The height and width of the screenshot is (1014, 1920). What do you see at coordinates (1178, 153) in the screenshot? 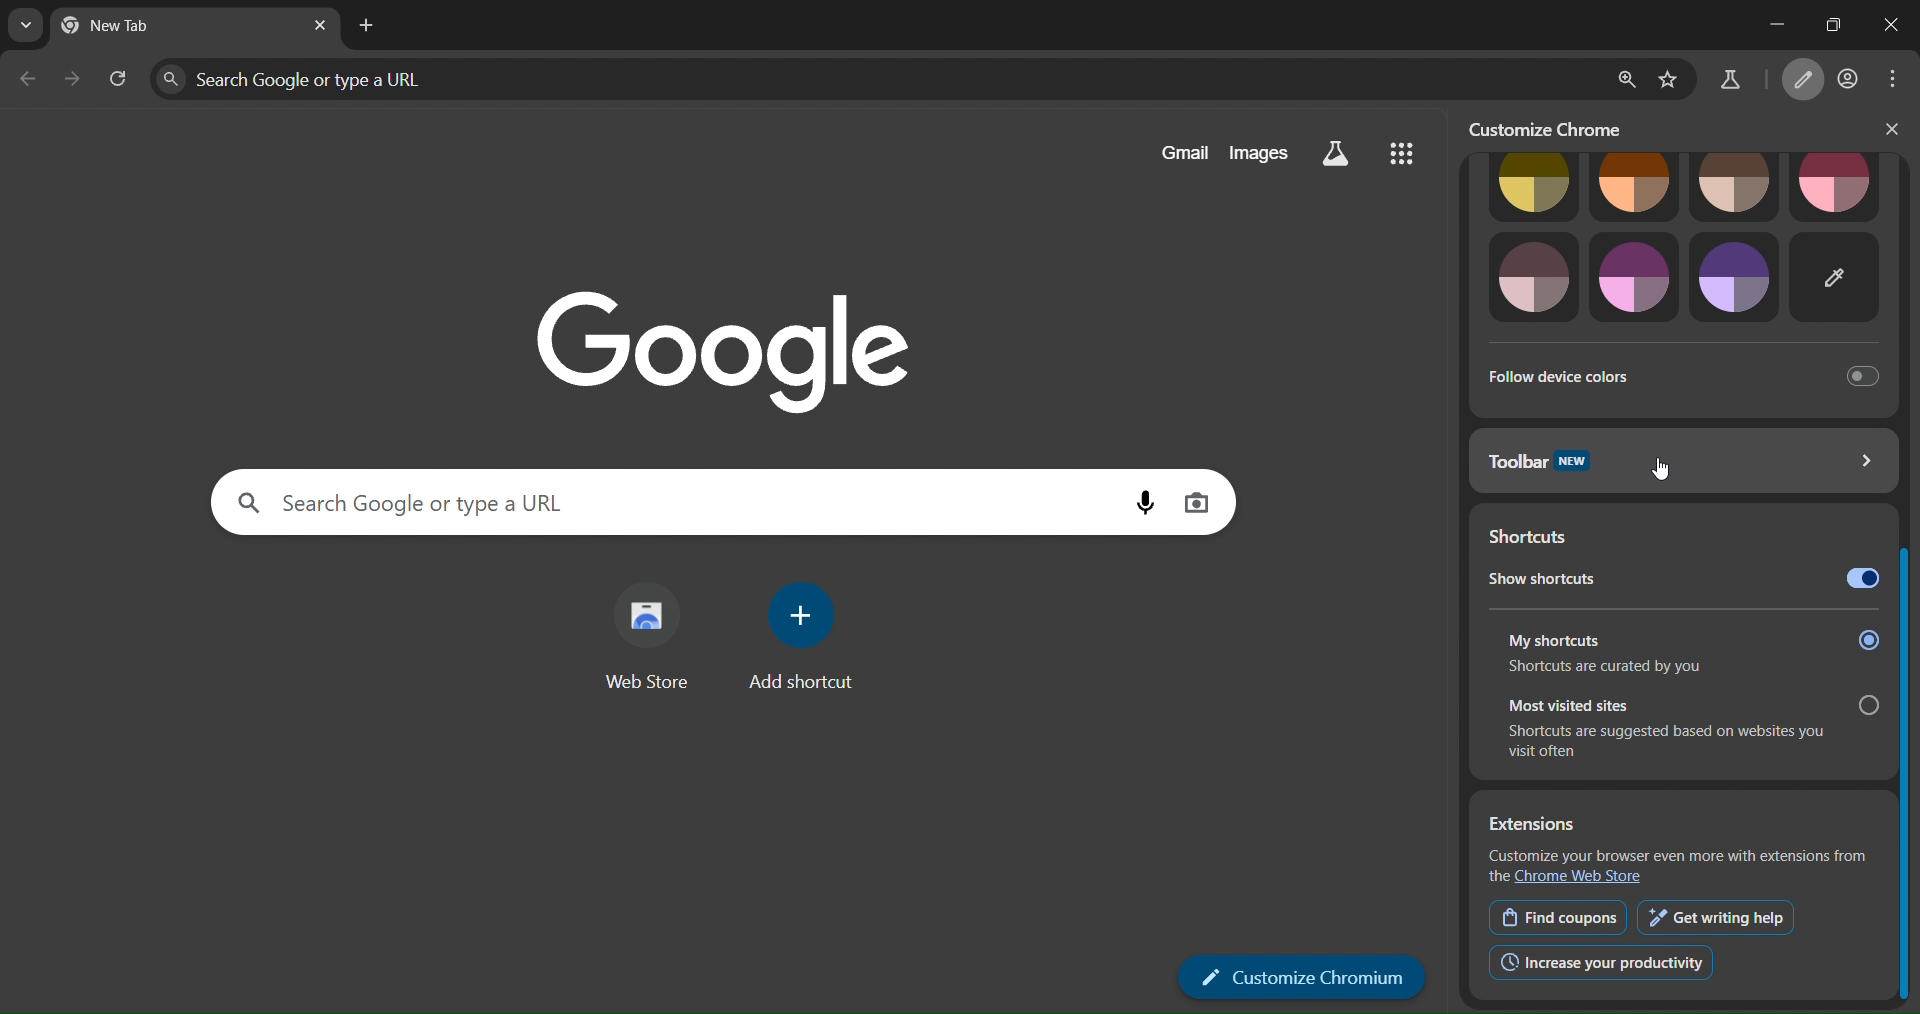
I see `gmail` at bounding box center [1178, 153].